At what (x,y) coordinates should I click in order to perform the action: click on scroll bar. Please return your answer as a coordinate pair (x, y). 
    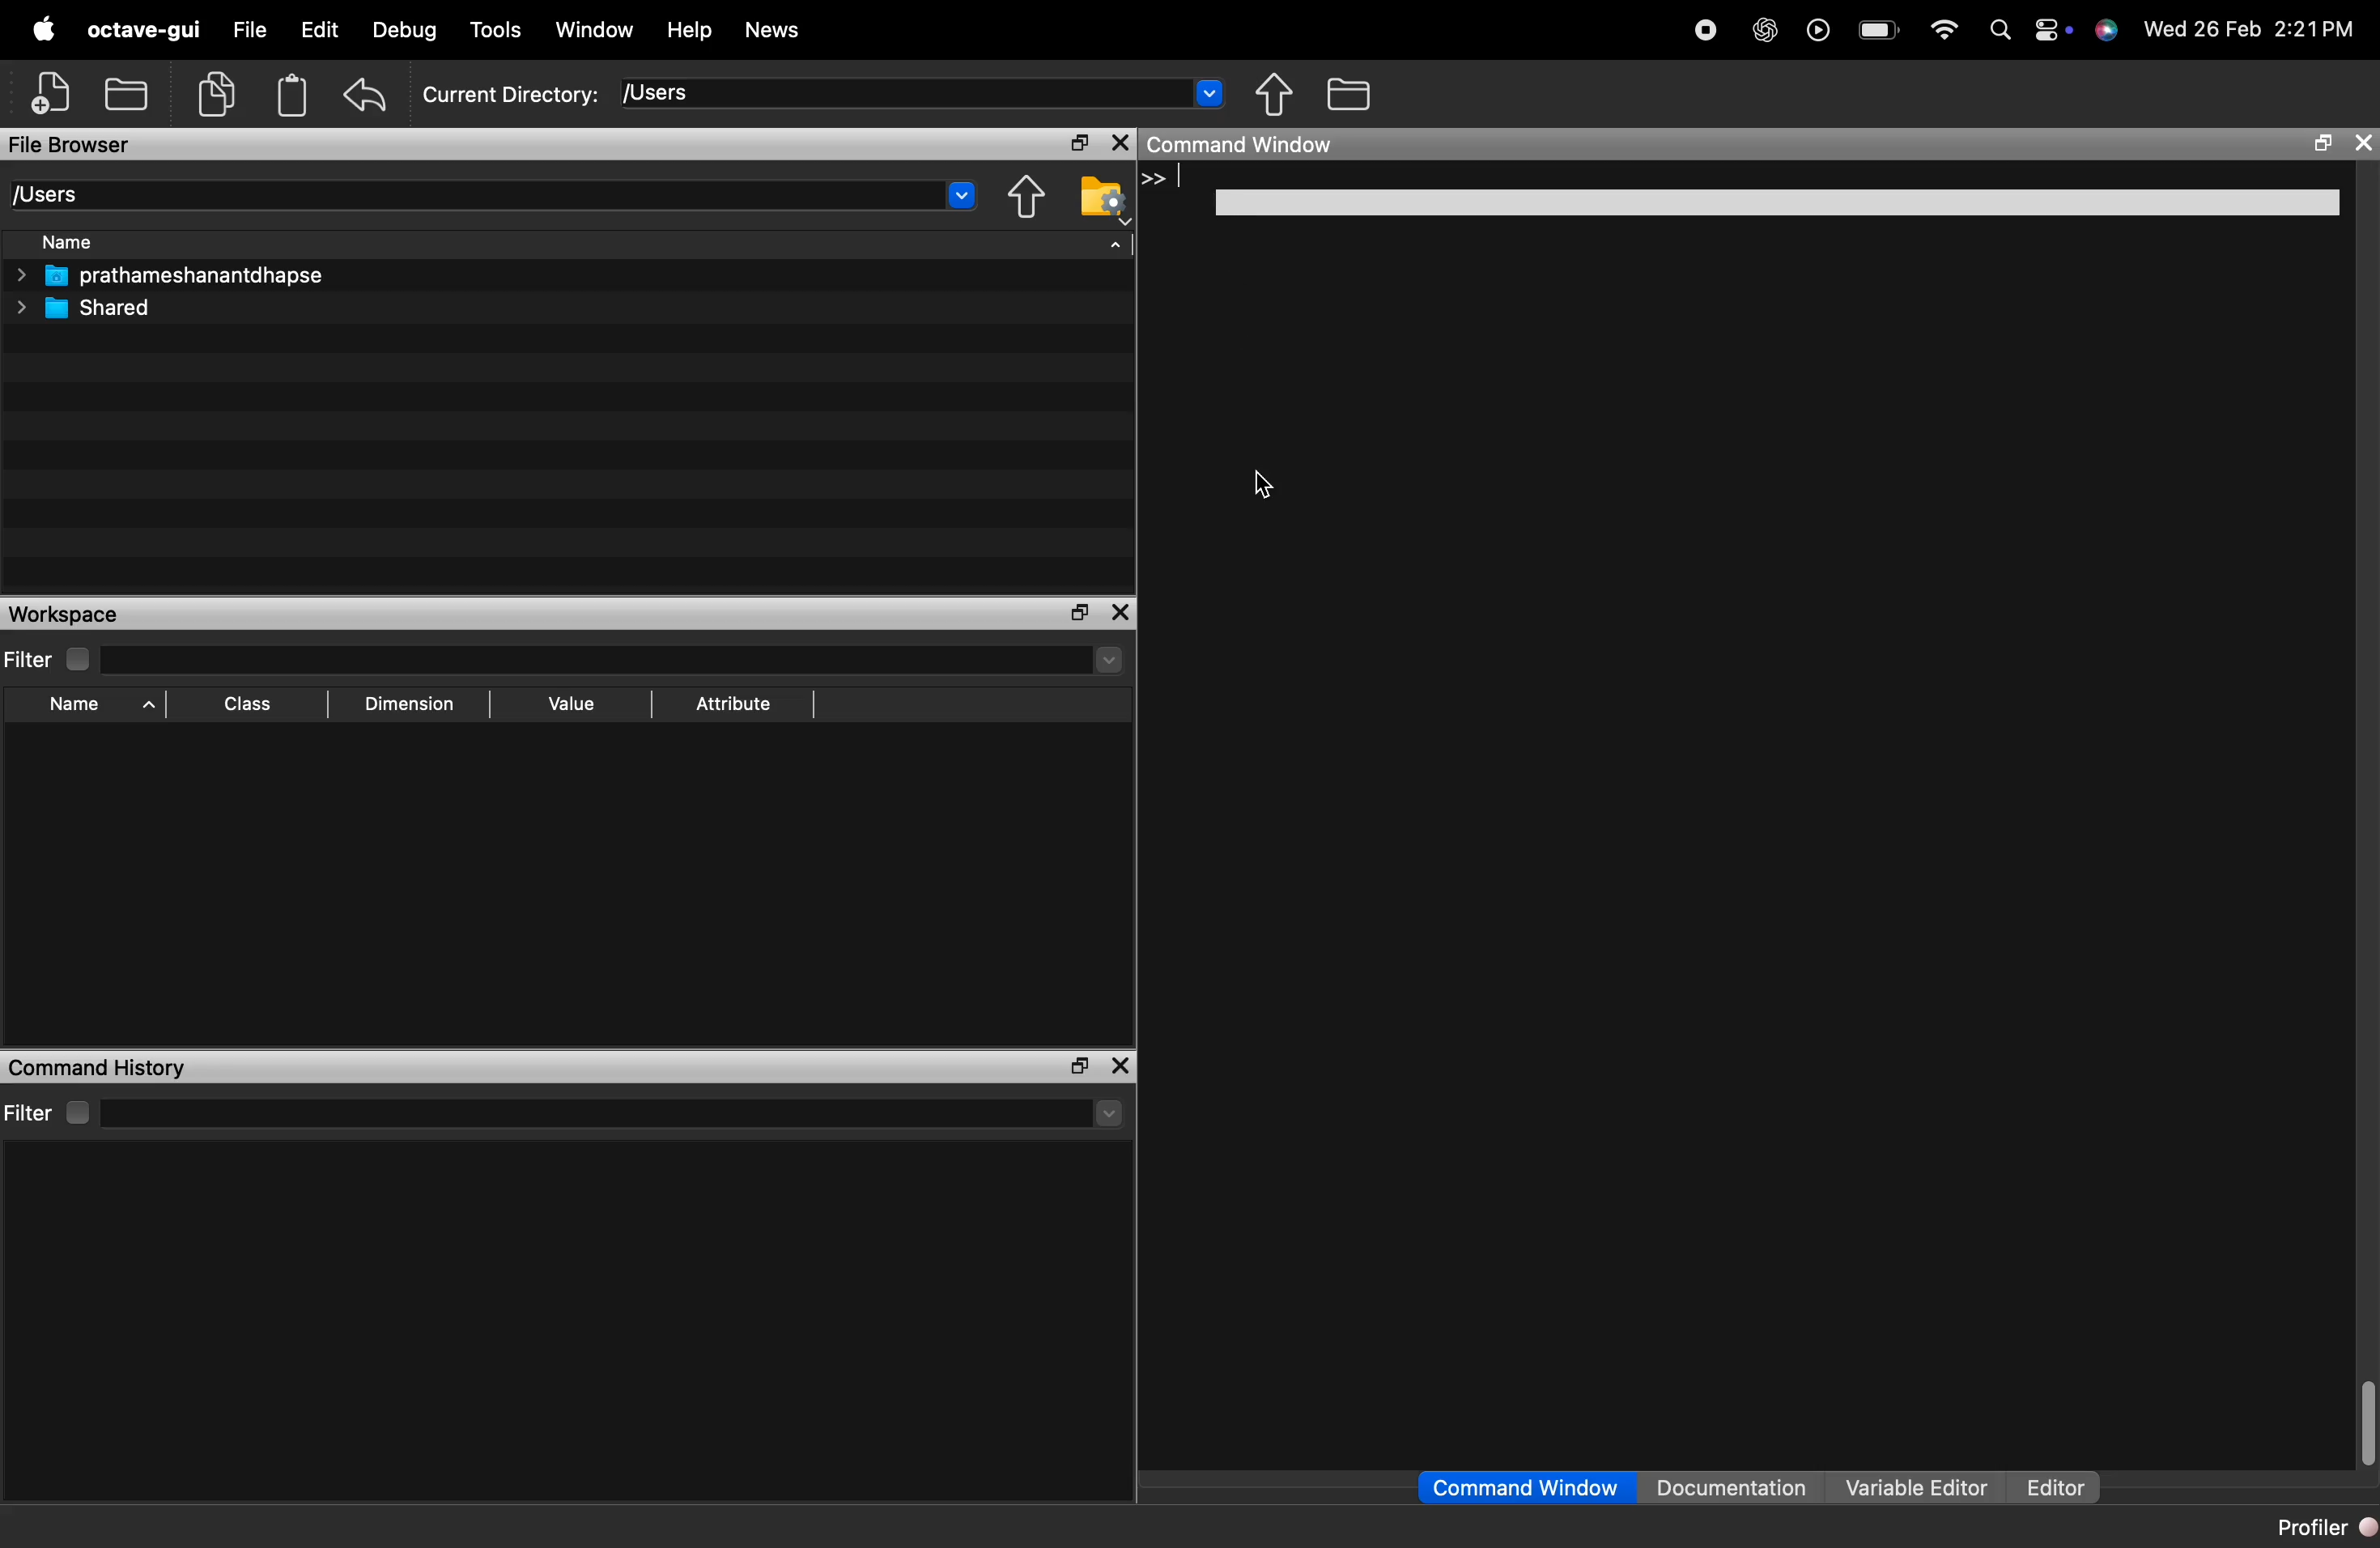
    Looking at the image, I should click on (2364, 1425).